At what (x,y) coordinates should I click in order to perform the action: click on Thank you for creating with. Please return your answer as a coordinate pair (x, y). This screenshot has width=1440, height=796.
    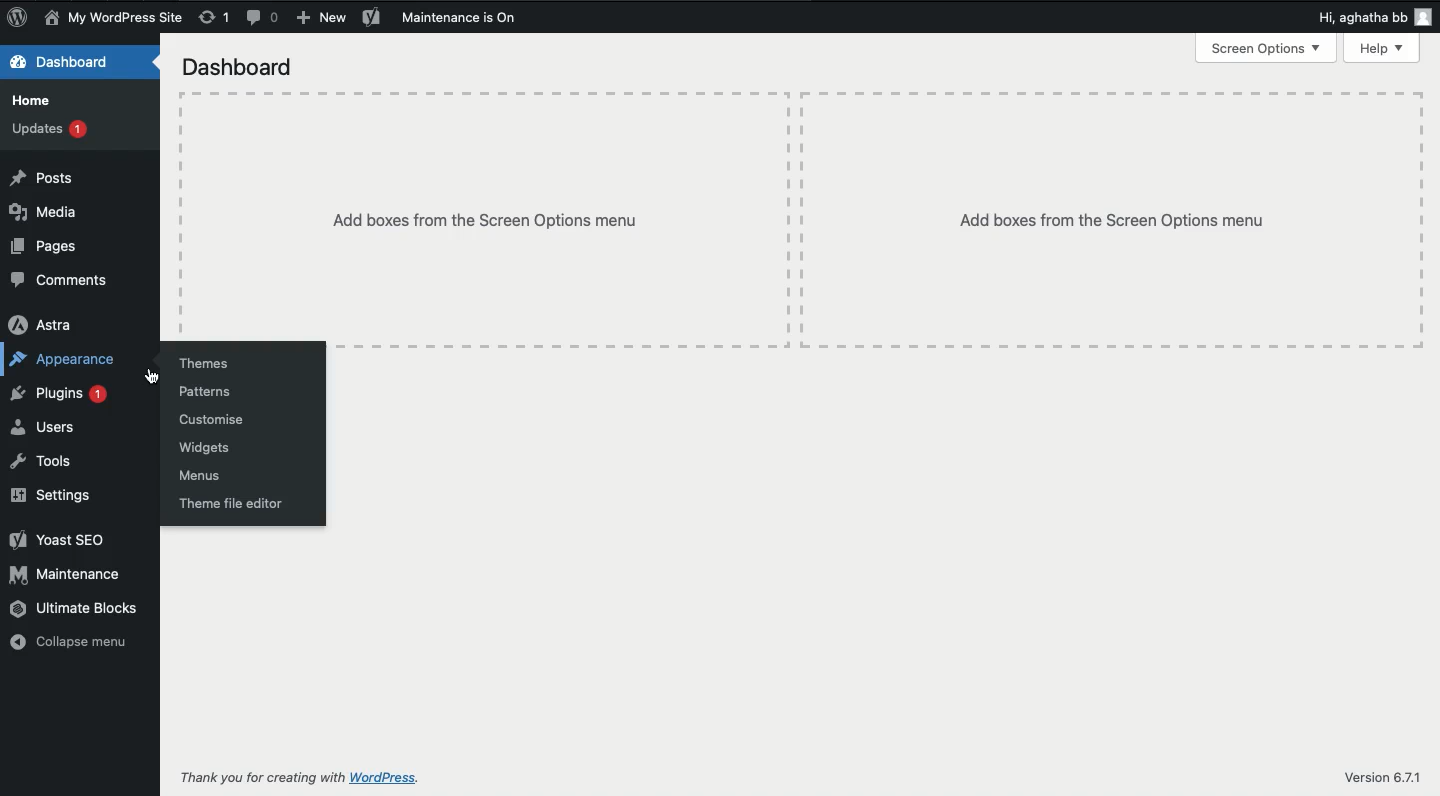
    Looking at the image, I should click on (262, 777).